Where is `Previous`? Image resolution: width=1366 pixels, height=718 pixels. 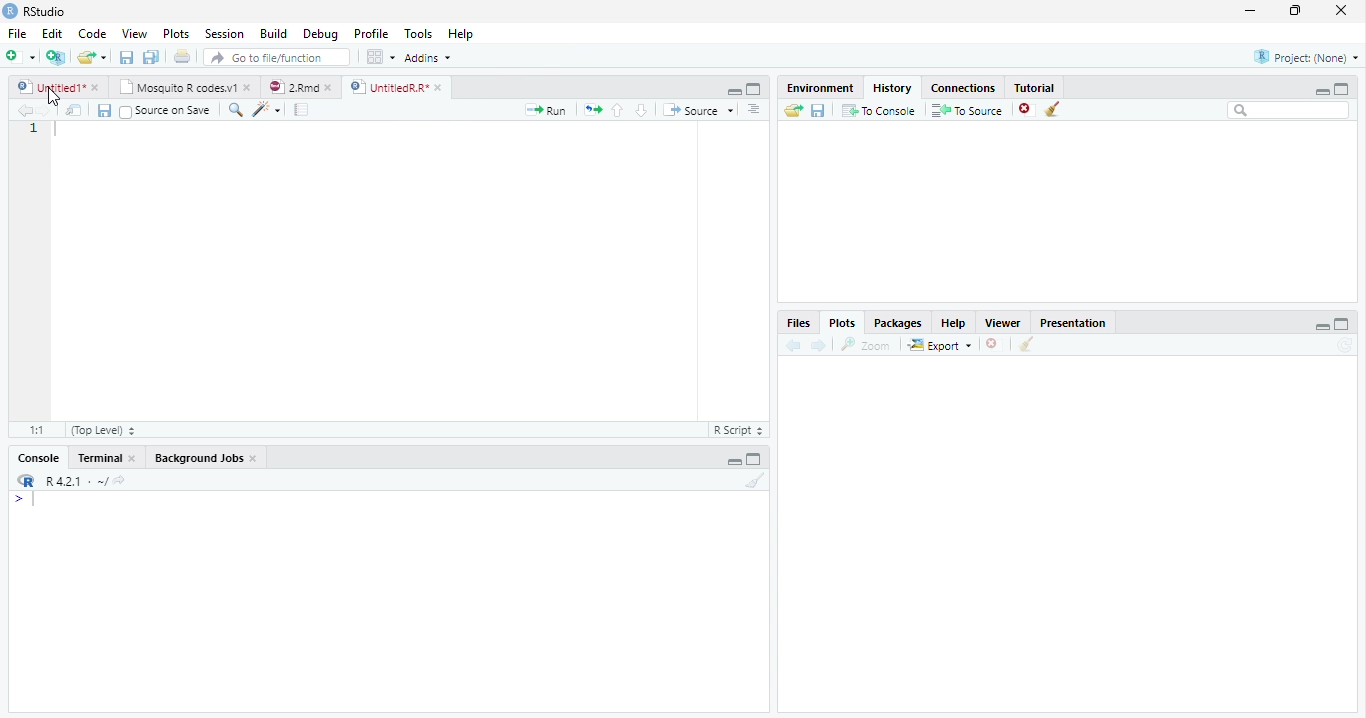
Previous is located at coordinates (793, 345).